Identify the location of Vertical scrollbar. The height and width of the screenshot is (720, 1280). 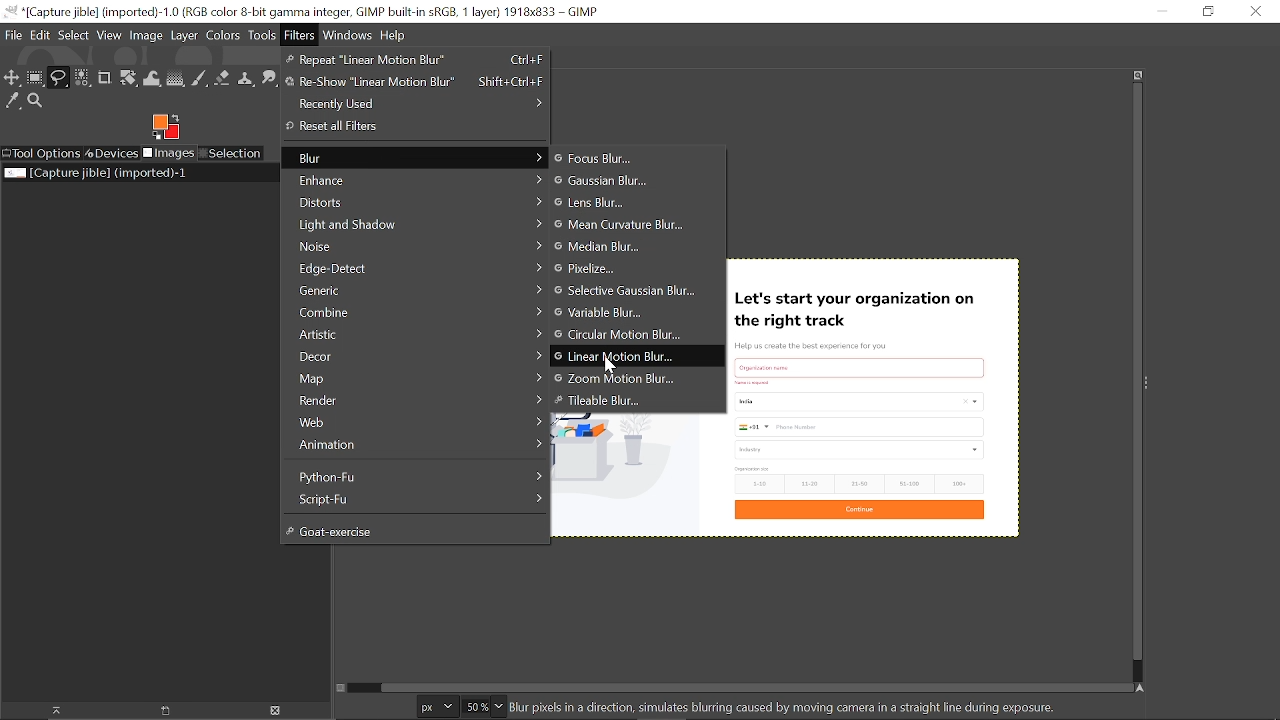
(1134, 374).